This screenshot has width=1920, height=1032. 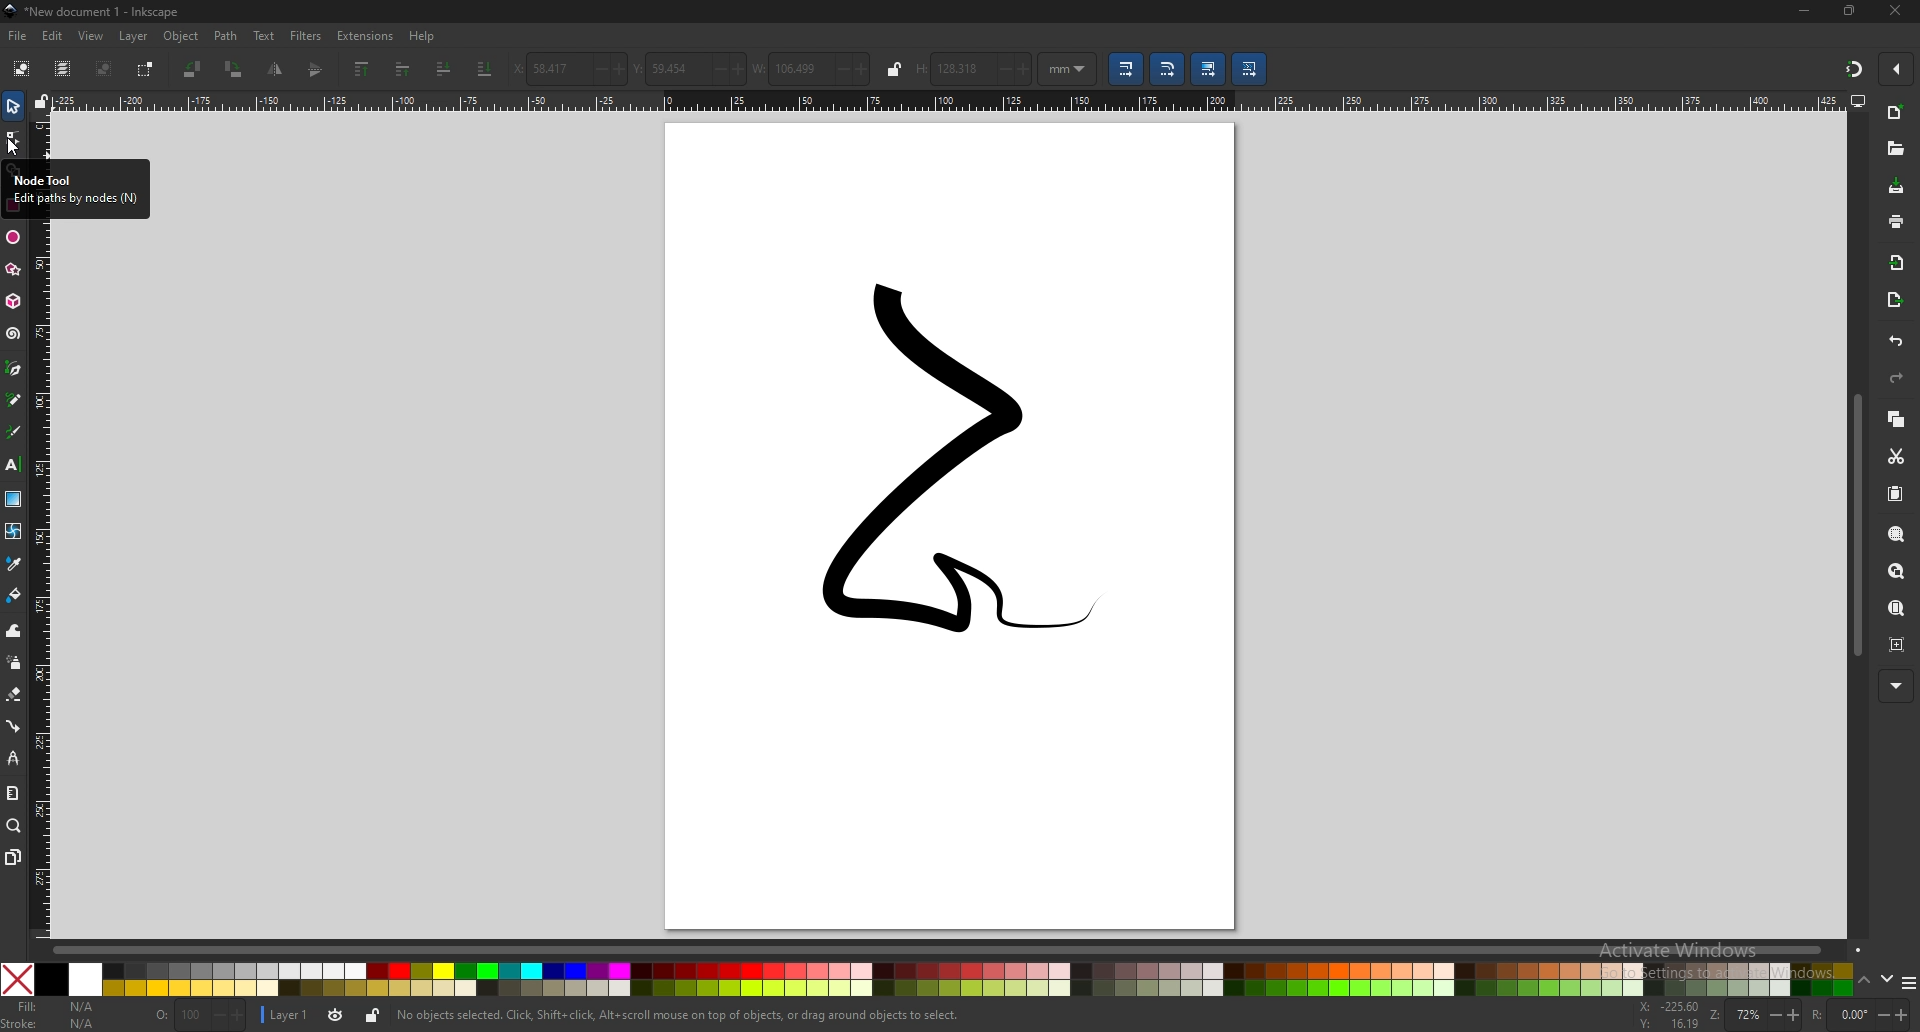 What do you see at coordinates (14, 399) in the screenshot?
I see `pencil` at bounding box center [14, 399].